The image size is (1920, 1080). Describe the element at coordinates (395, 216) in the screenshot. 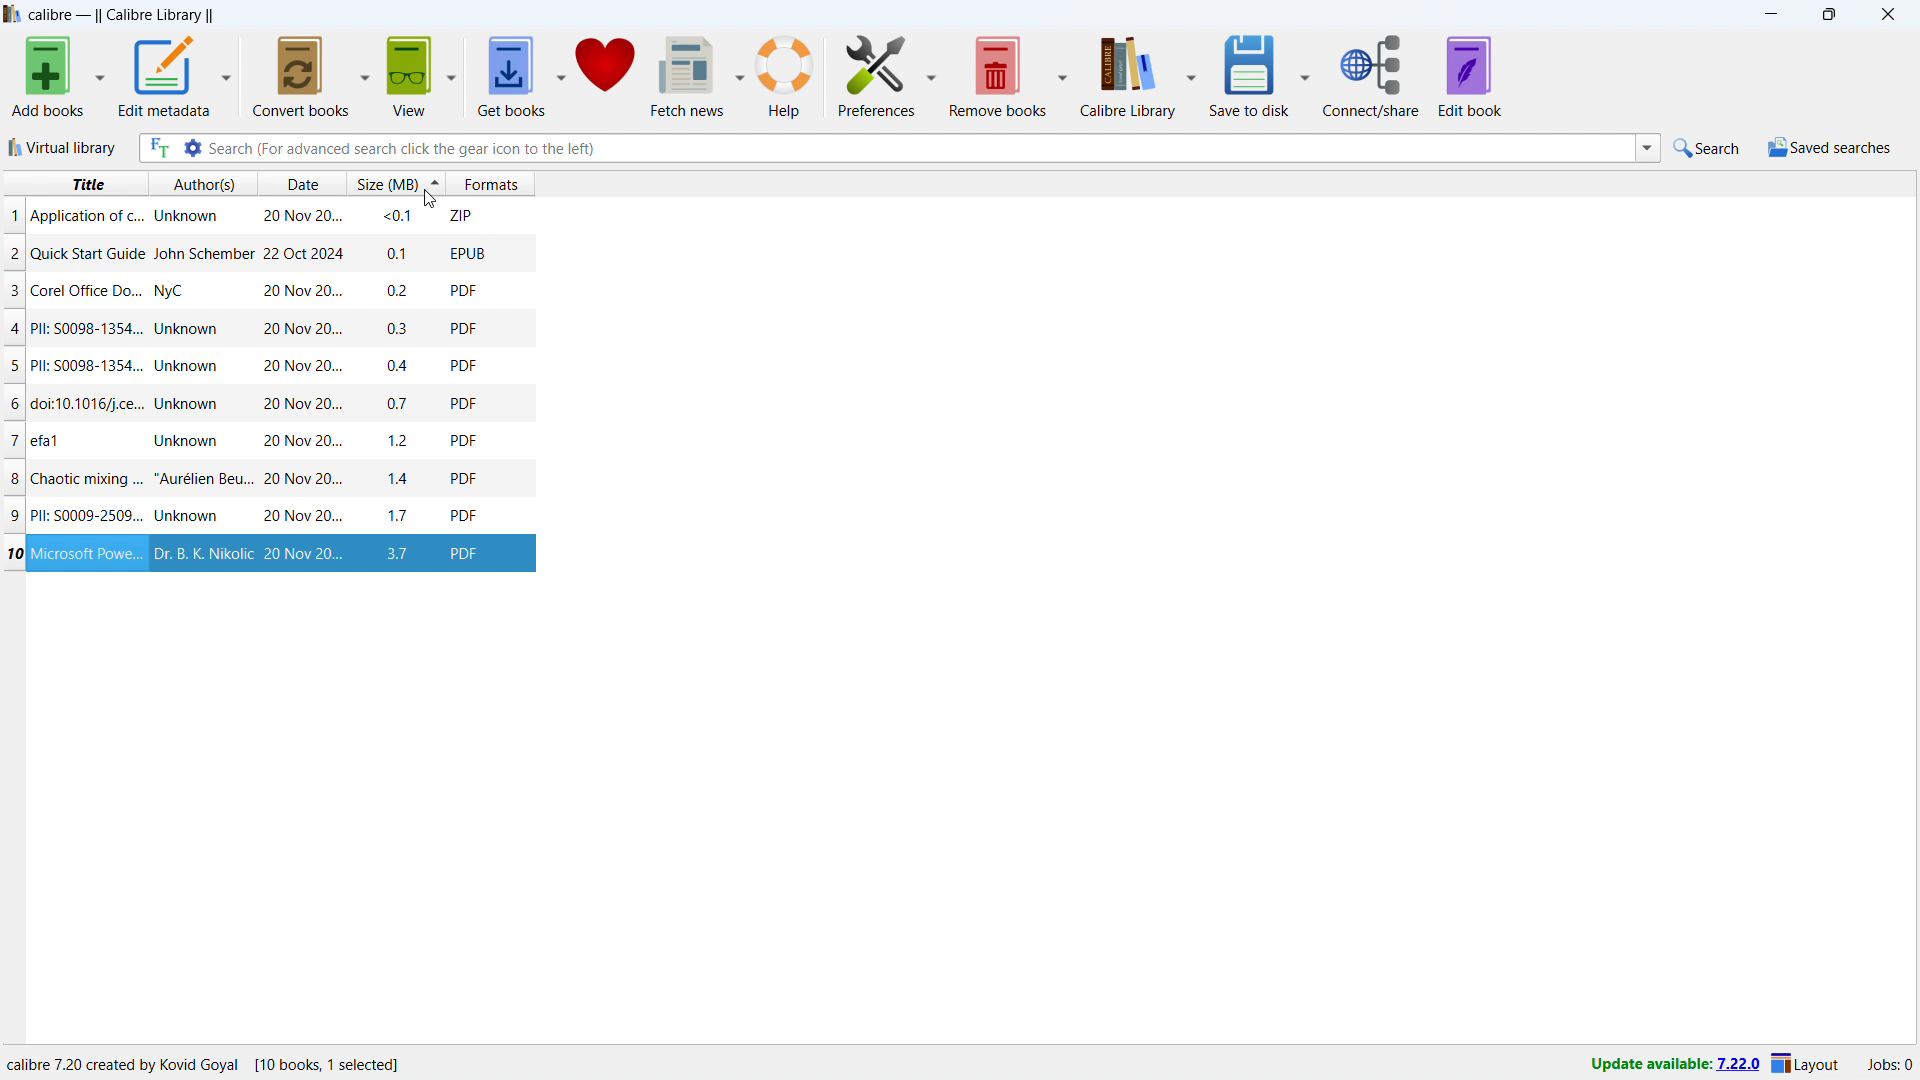

I see `size` at that location.